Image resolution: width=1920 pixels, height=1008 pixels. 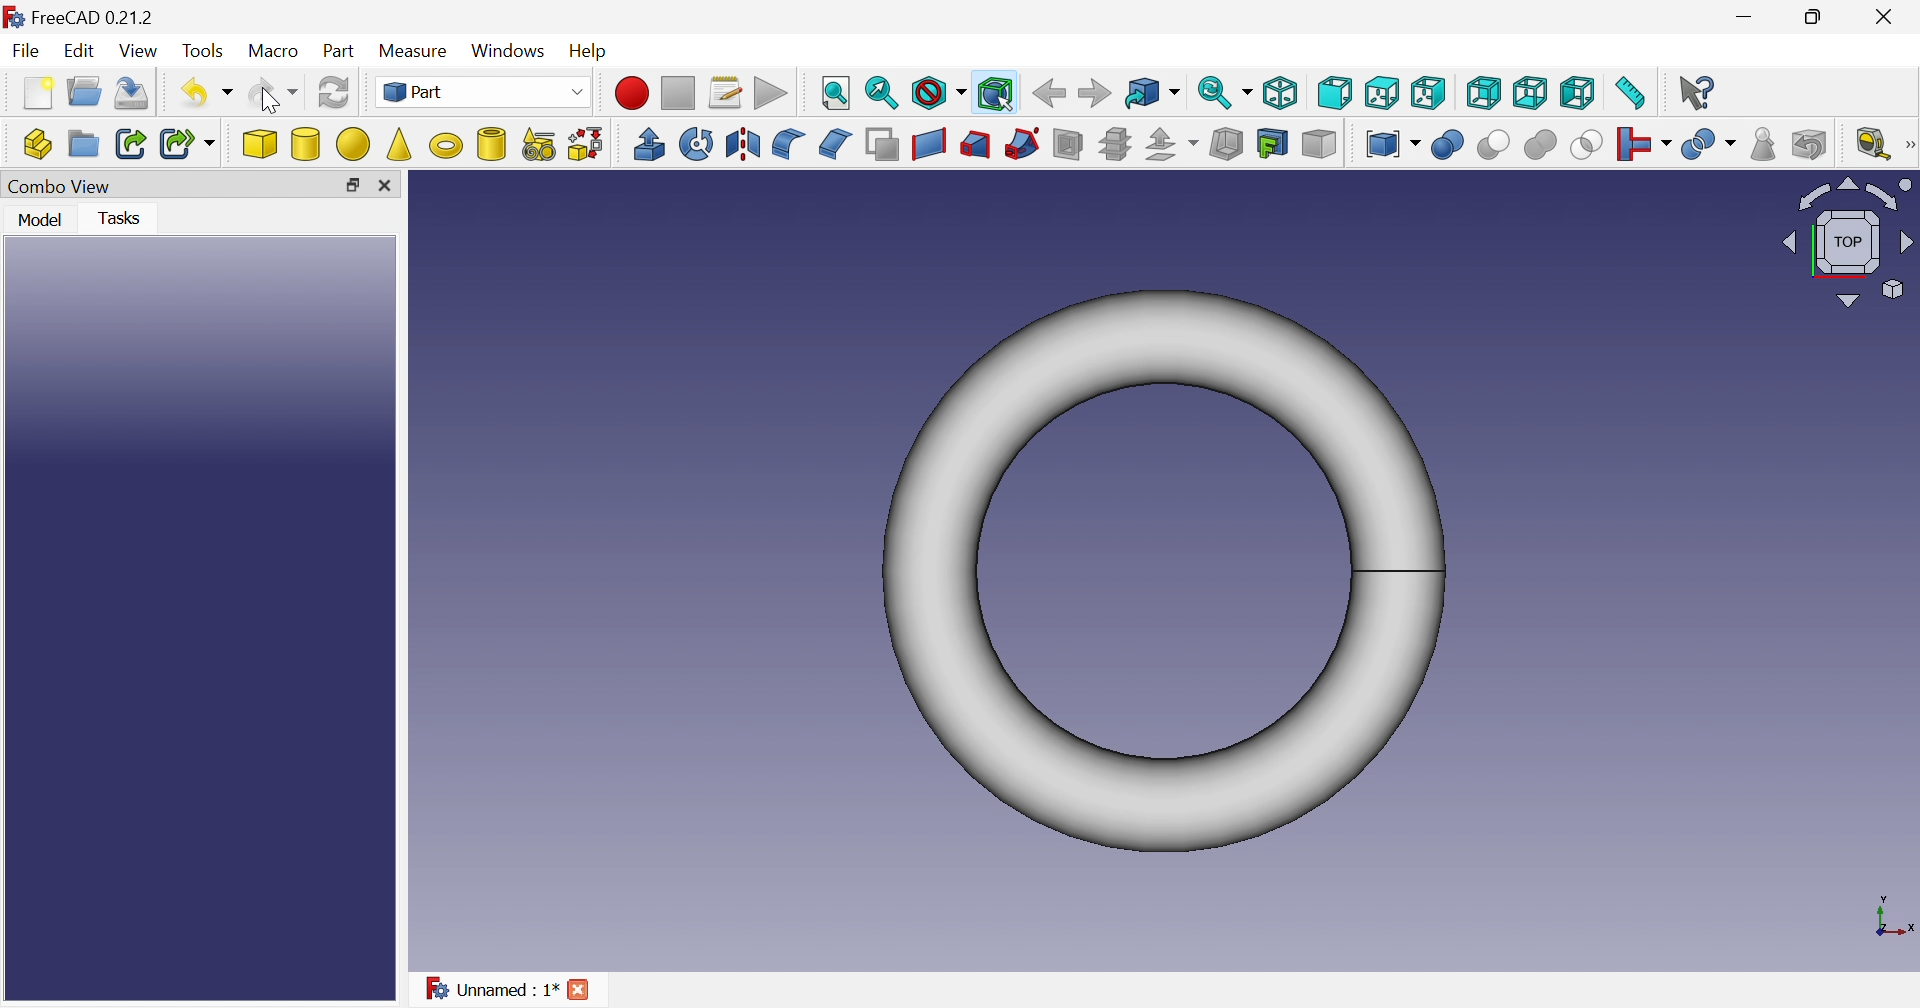 I want to click on Cursor, so click(x=271, y=99).